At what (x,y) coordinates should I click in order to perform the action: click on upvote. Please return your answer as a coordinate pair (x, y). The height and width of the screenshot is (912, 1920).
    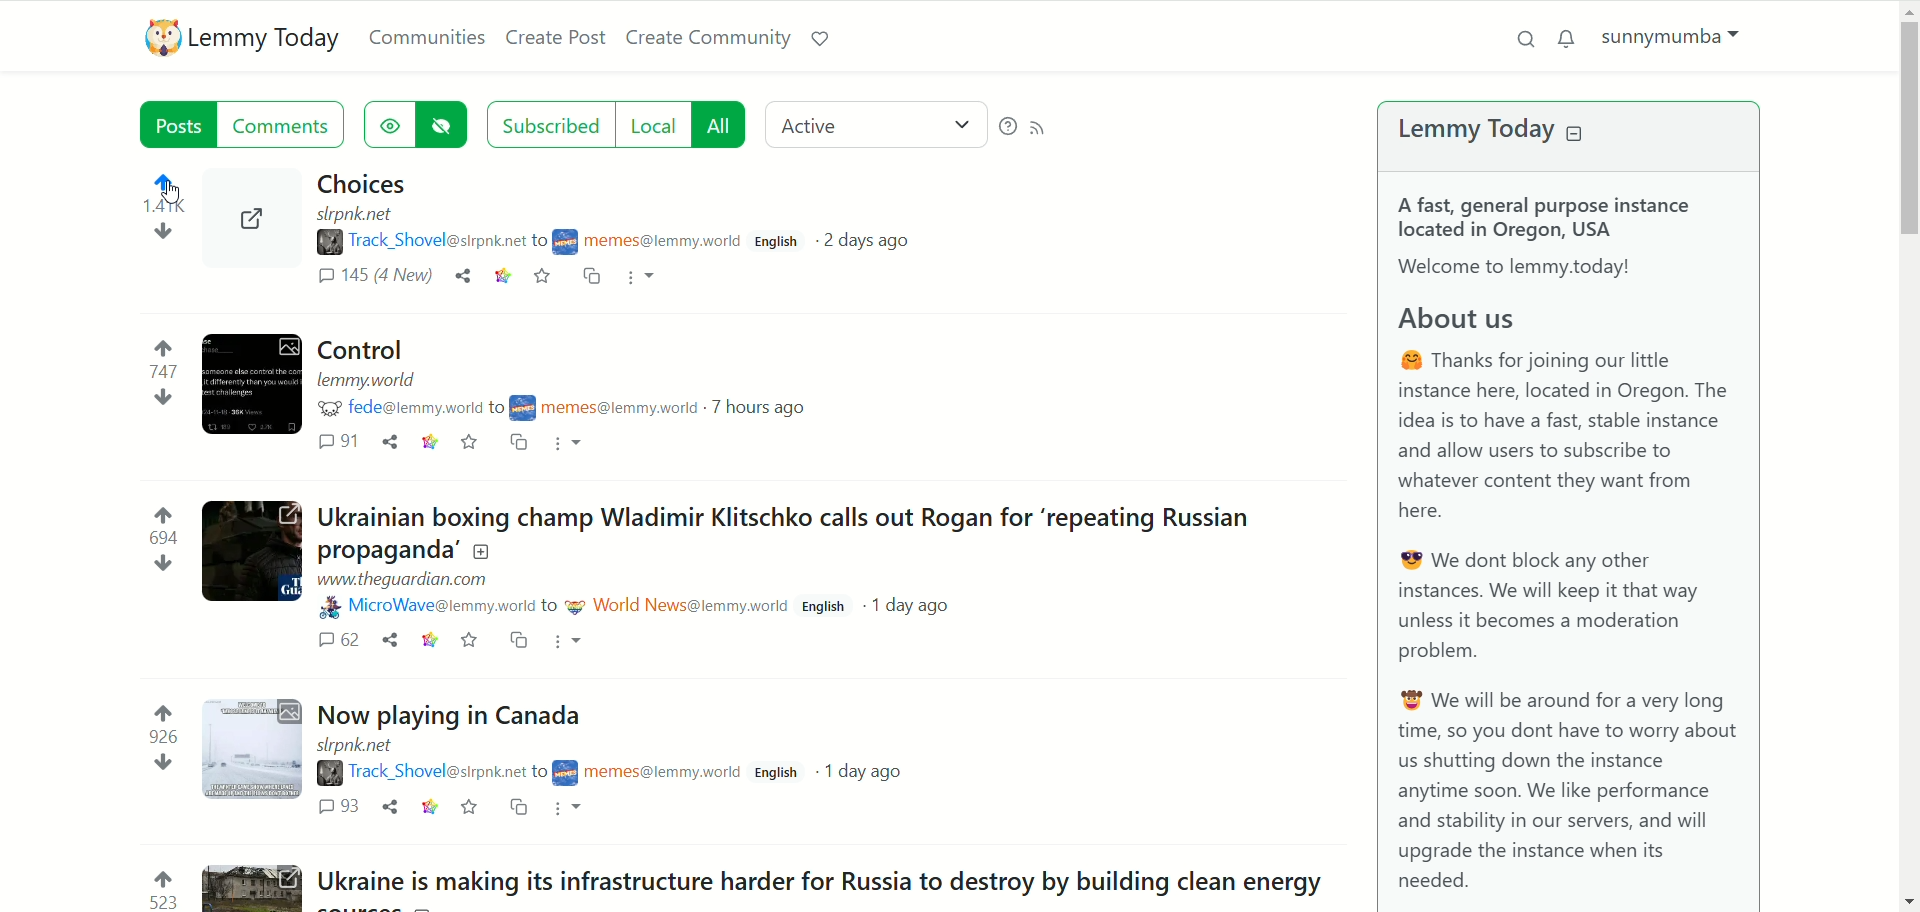
    Looking at the image, I should click on (163, 877).